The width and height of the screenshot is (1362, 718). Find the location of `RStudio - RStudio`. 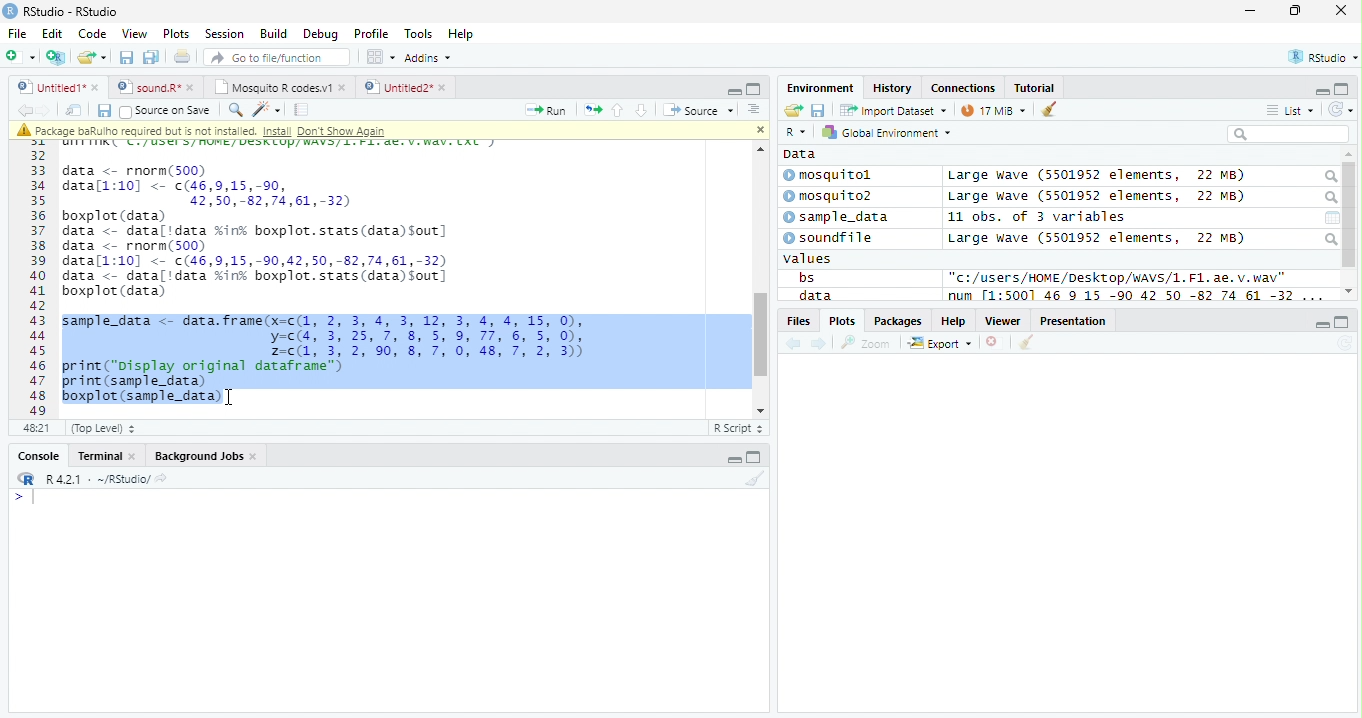

RStudio - RStudio is located at coordinates (71, 11).